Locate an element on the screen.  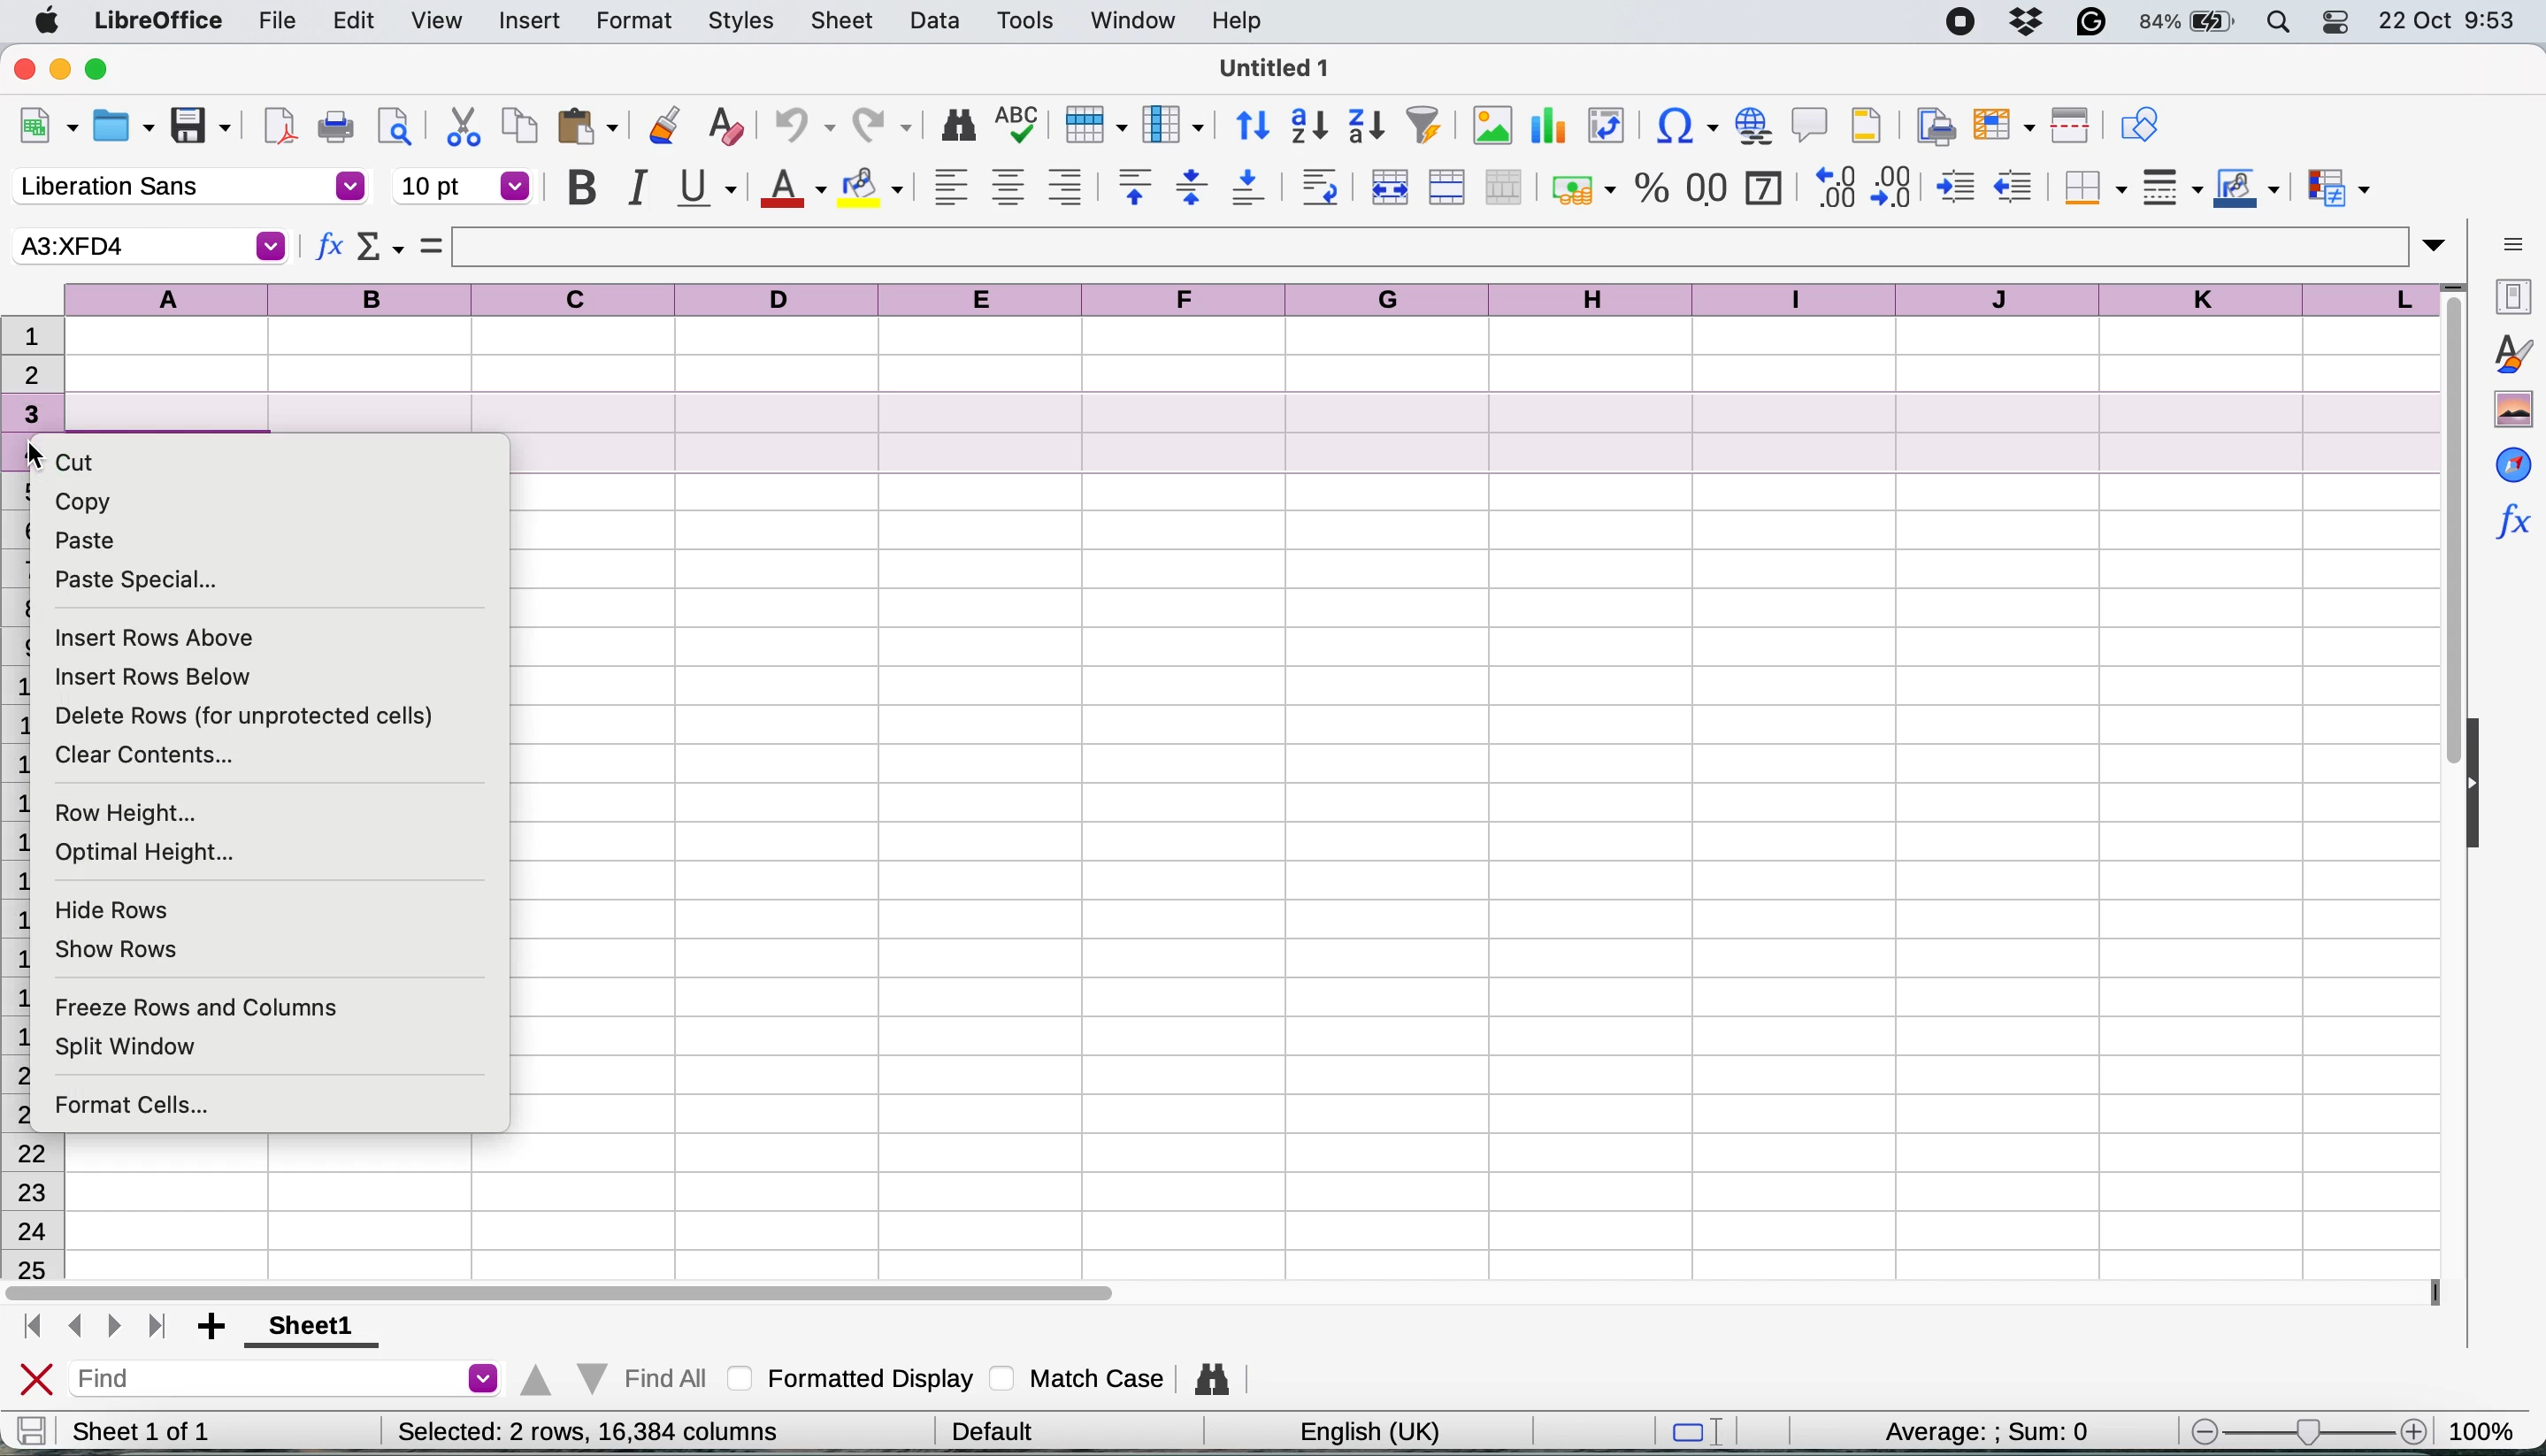
standard selection is located at coordinates (1705, 1434).